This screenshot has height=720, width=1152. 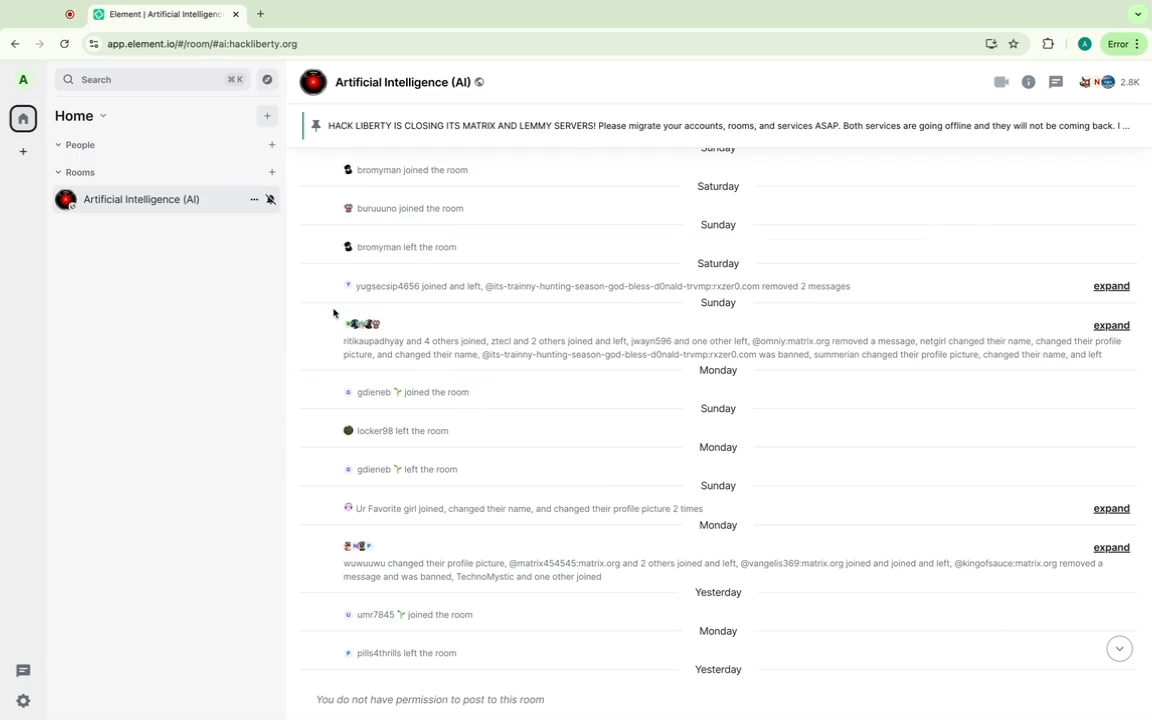 I want to click on Room, so click(x=151, y=199).